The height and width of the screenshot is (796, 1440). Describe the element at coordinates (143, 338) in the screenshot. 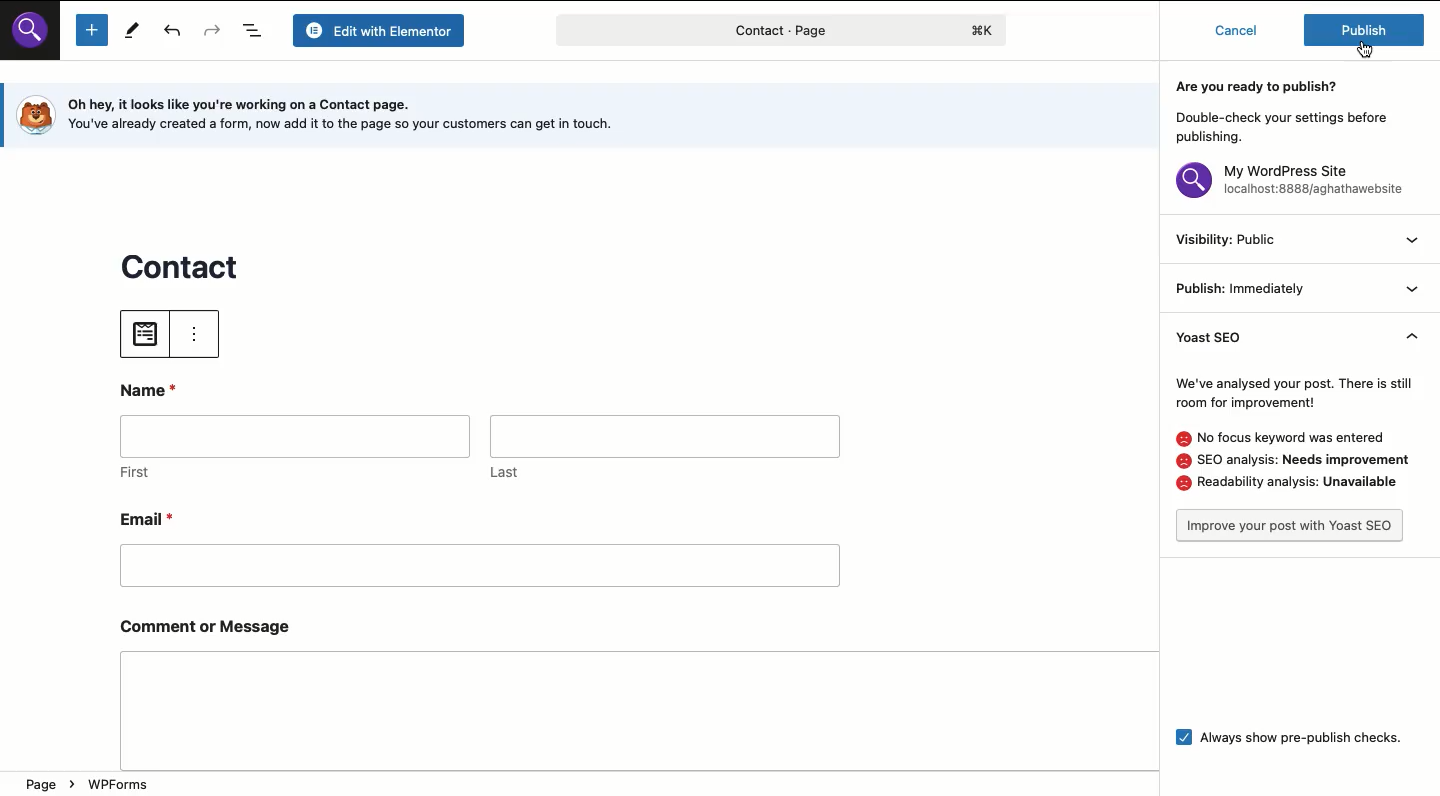

I see `choose file` at that location.